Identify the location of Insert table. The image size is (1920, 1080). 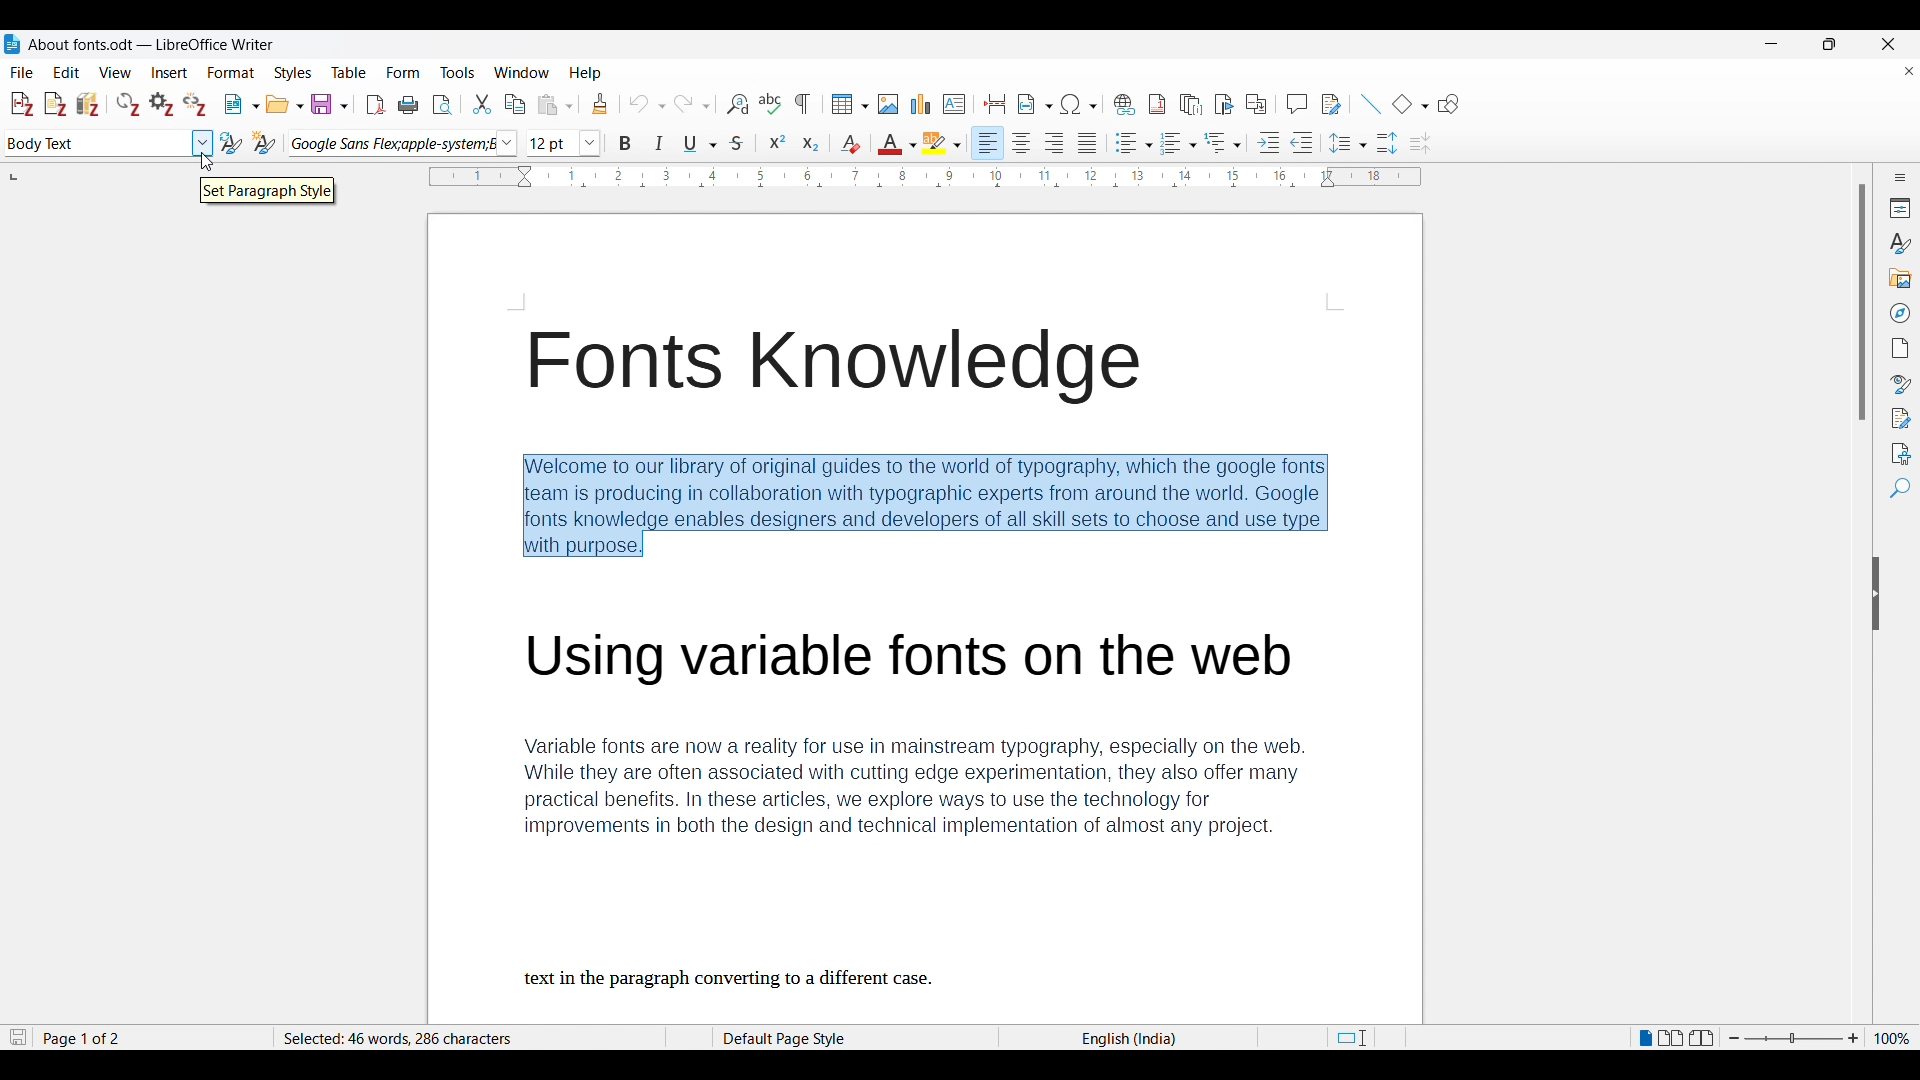
(850, 104).